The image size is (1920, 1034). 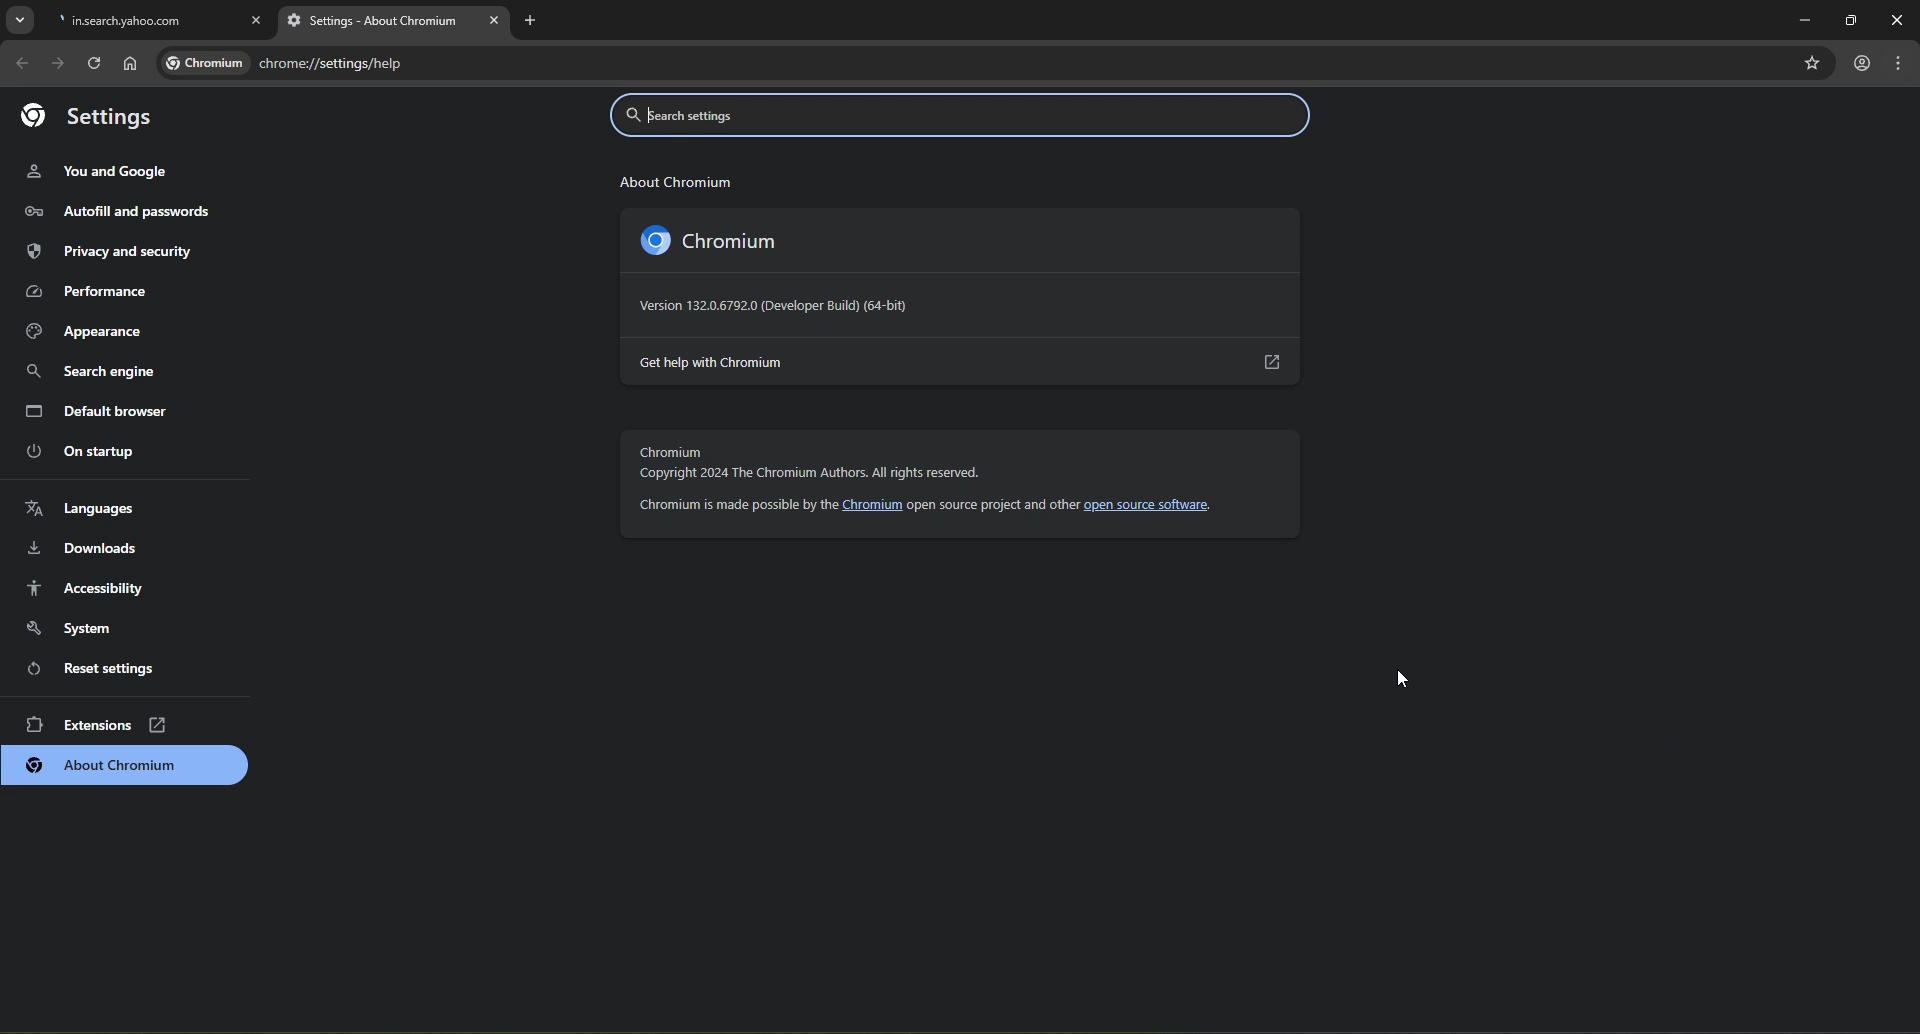 What do you see at coordinates (964, 118) in the screenshot?
I see `Search bar` at bounding box center [964, 118].